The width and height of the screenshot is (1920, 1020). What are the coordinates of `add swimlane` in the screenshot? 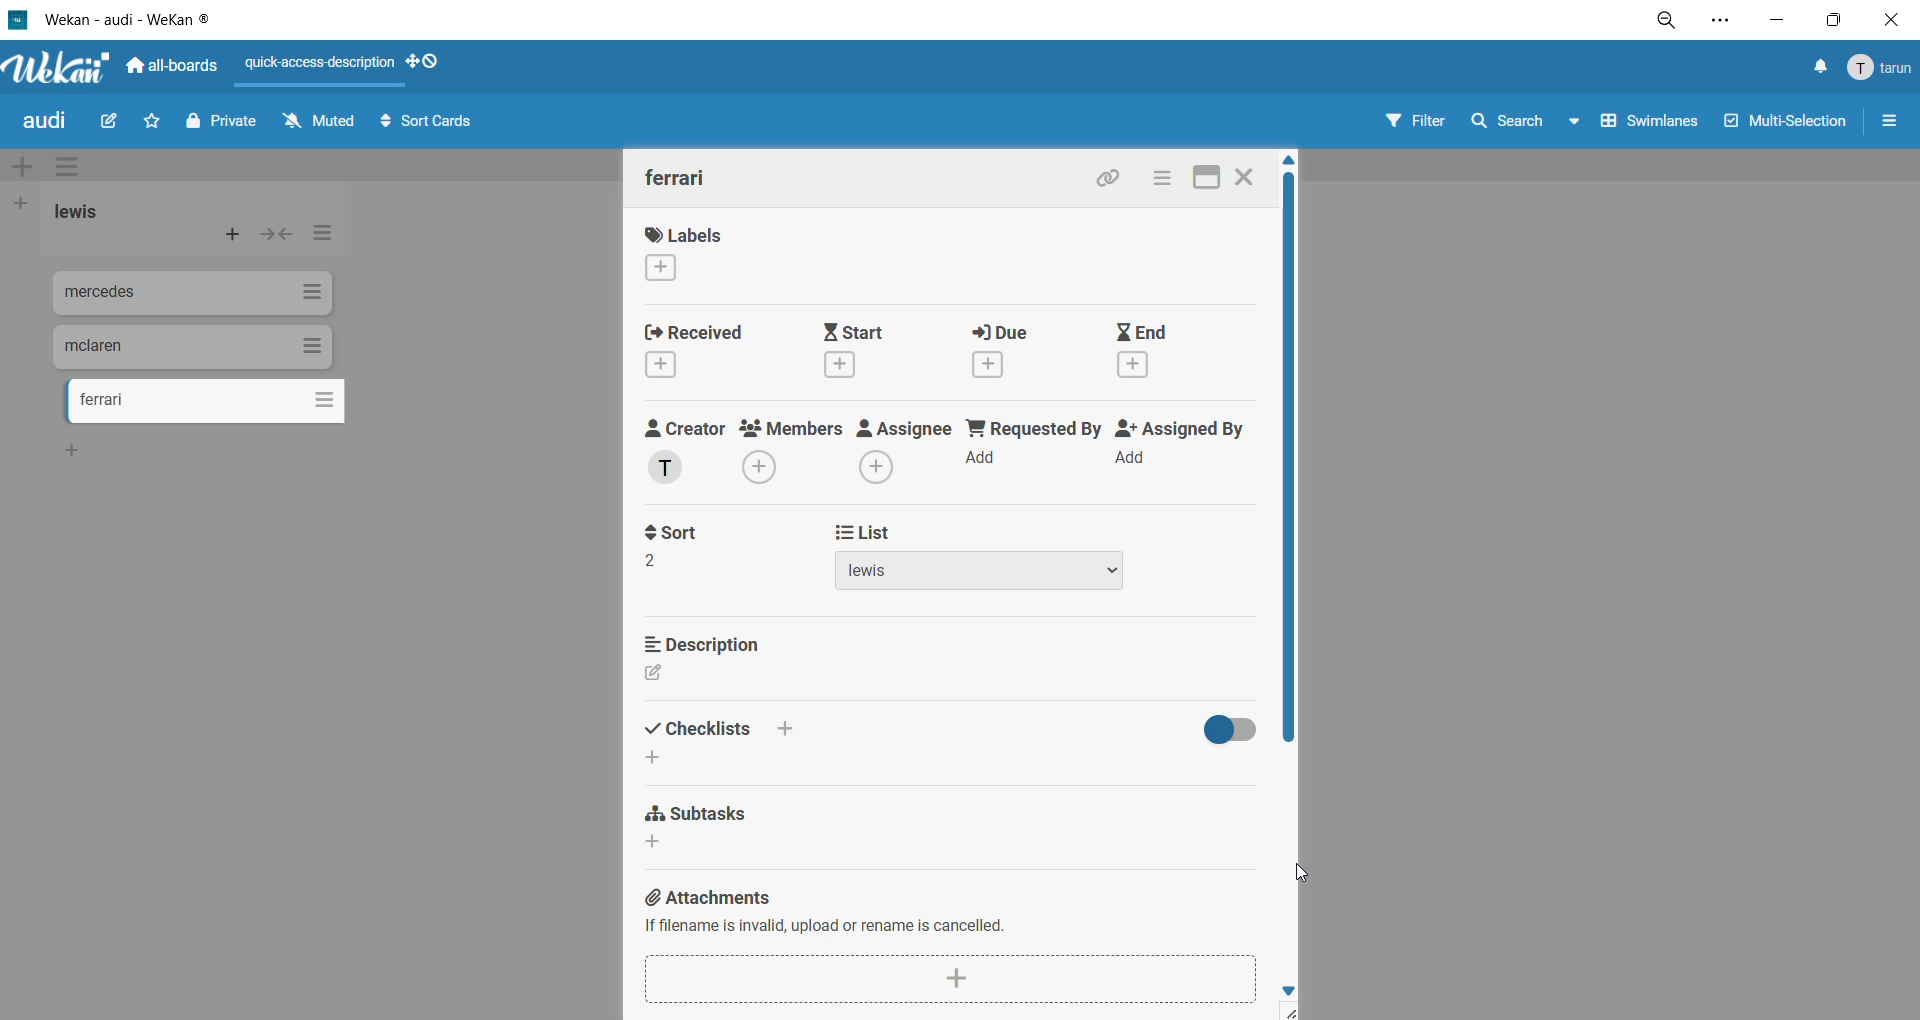 It's located at (21, 163).